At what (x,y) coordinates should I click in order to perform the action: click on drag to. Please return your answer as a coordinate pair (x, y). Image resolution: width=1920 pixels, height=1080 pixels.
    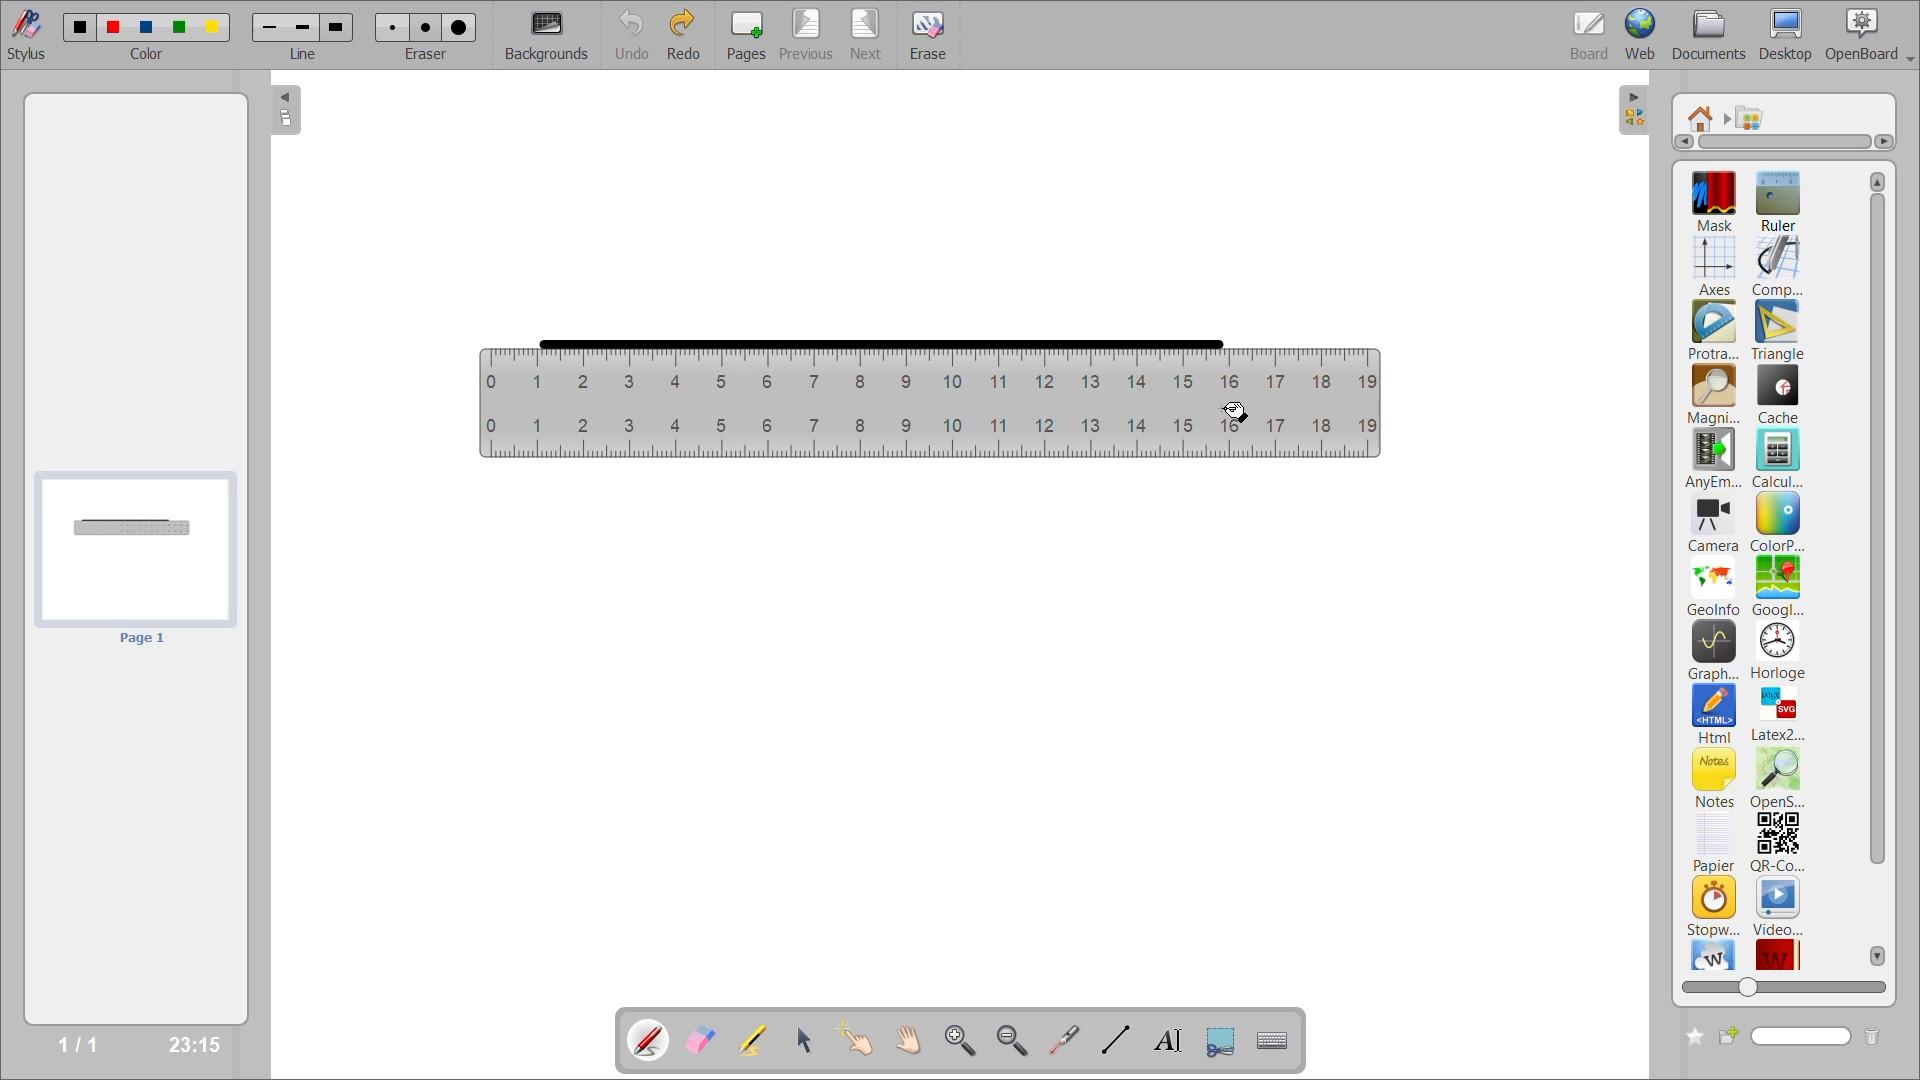
    Looking at the image, I should click on (1236, 413).